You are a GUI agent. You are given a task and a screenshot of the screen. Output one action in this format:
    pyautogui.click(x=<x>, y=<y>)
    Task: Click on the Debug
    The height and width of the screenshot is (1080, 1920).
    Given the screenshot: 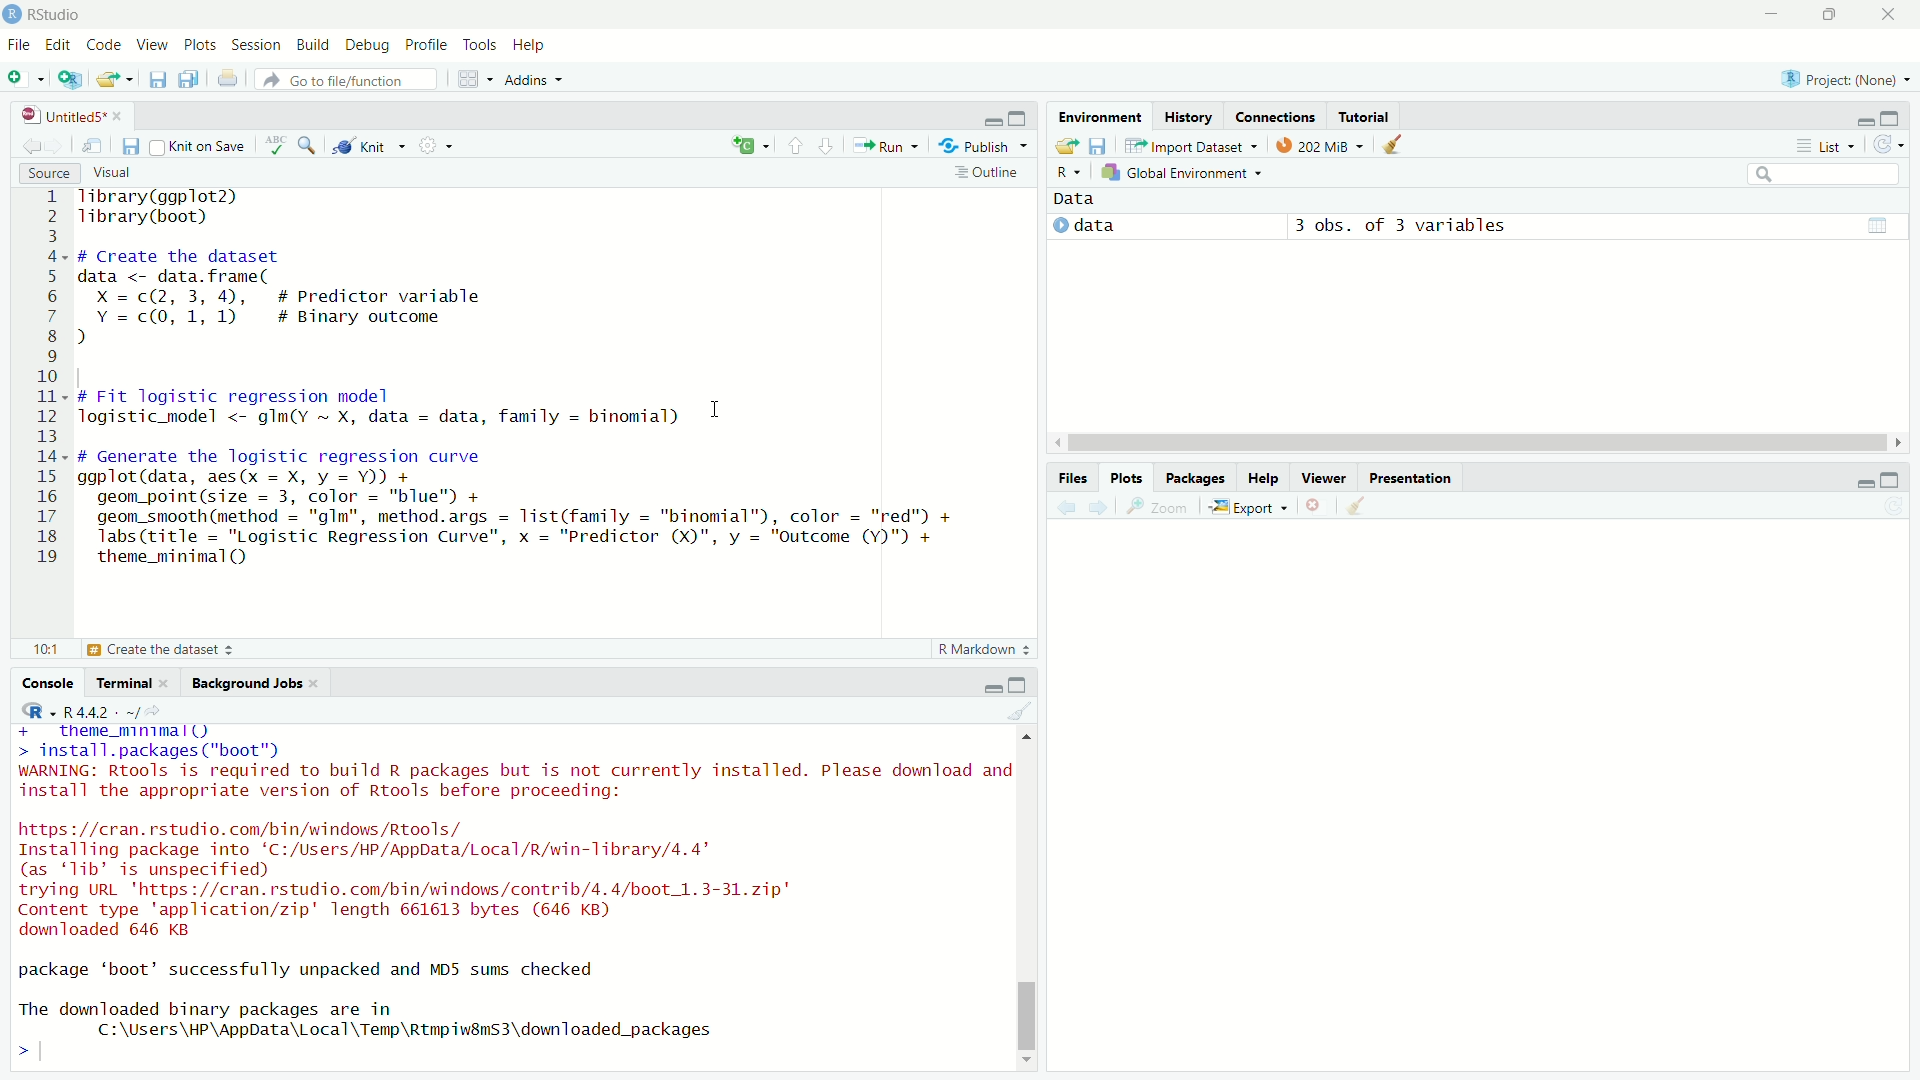 What is the action you would take?
    pyautogui.click(x=366, y=44)
    